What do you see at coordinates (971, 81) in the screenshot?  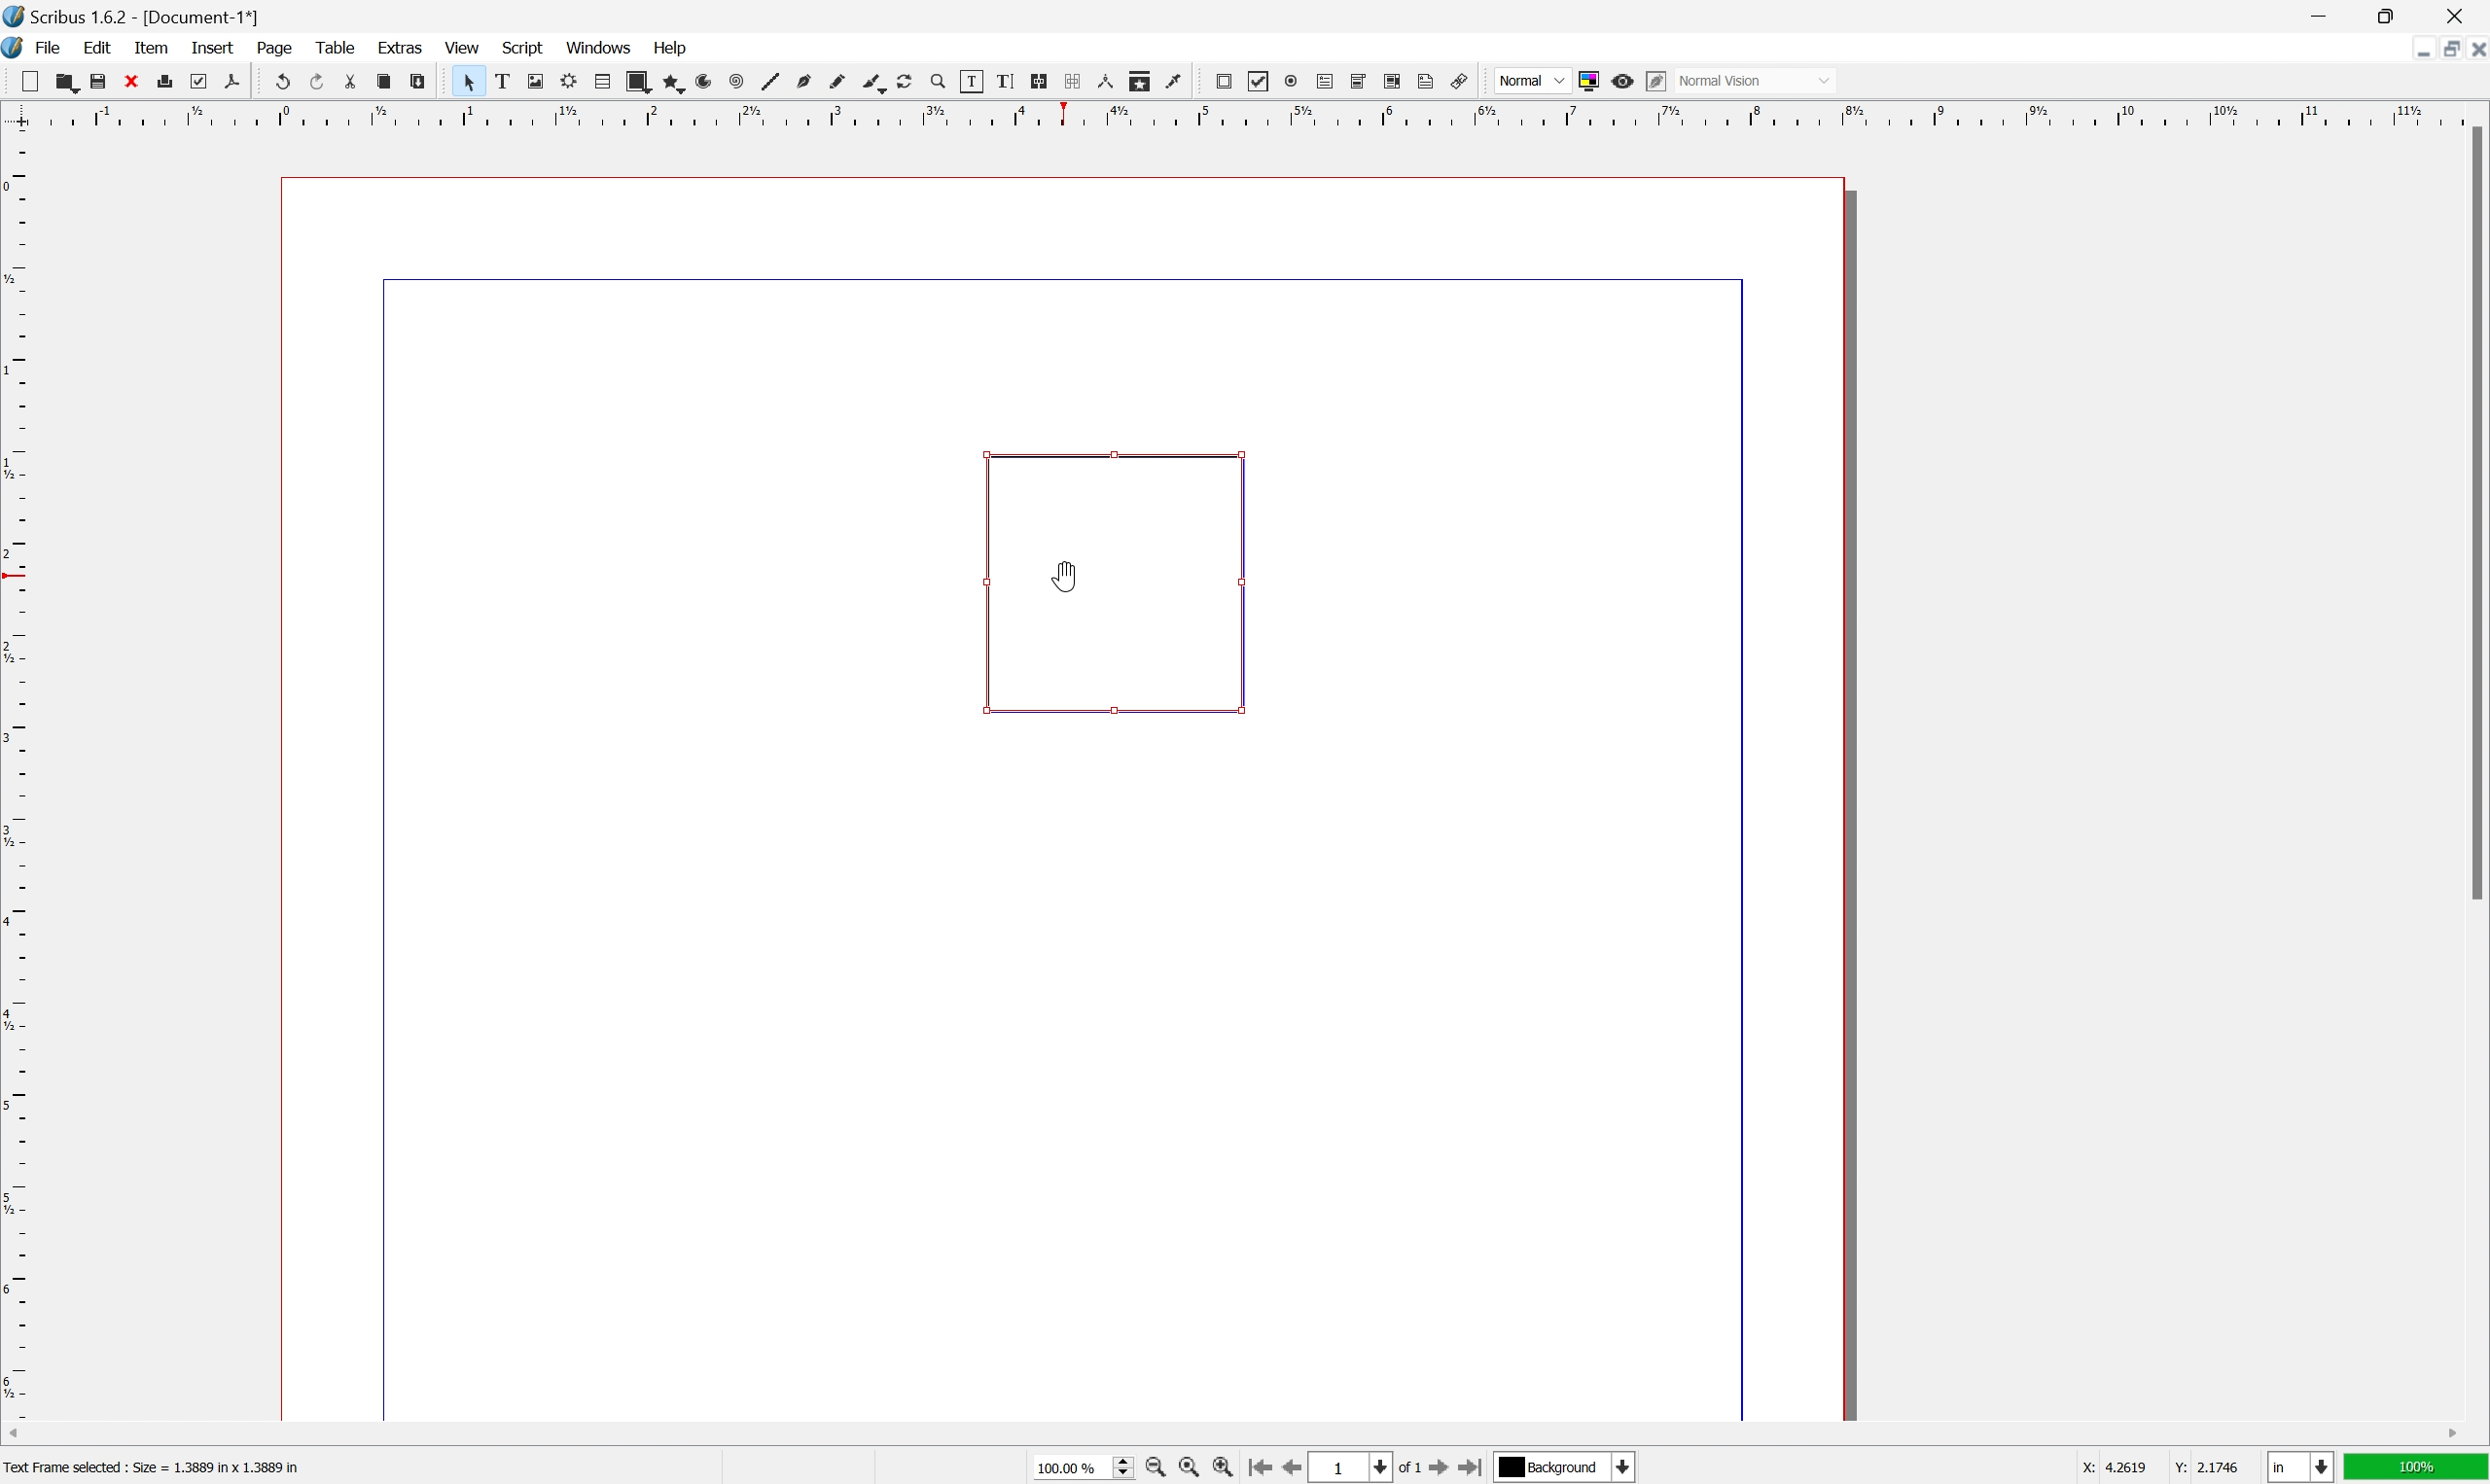 I see `edit contents of frame` at bounding box center [971, 81].